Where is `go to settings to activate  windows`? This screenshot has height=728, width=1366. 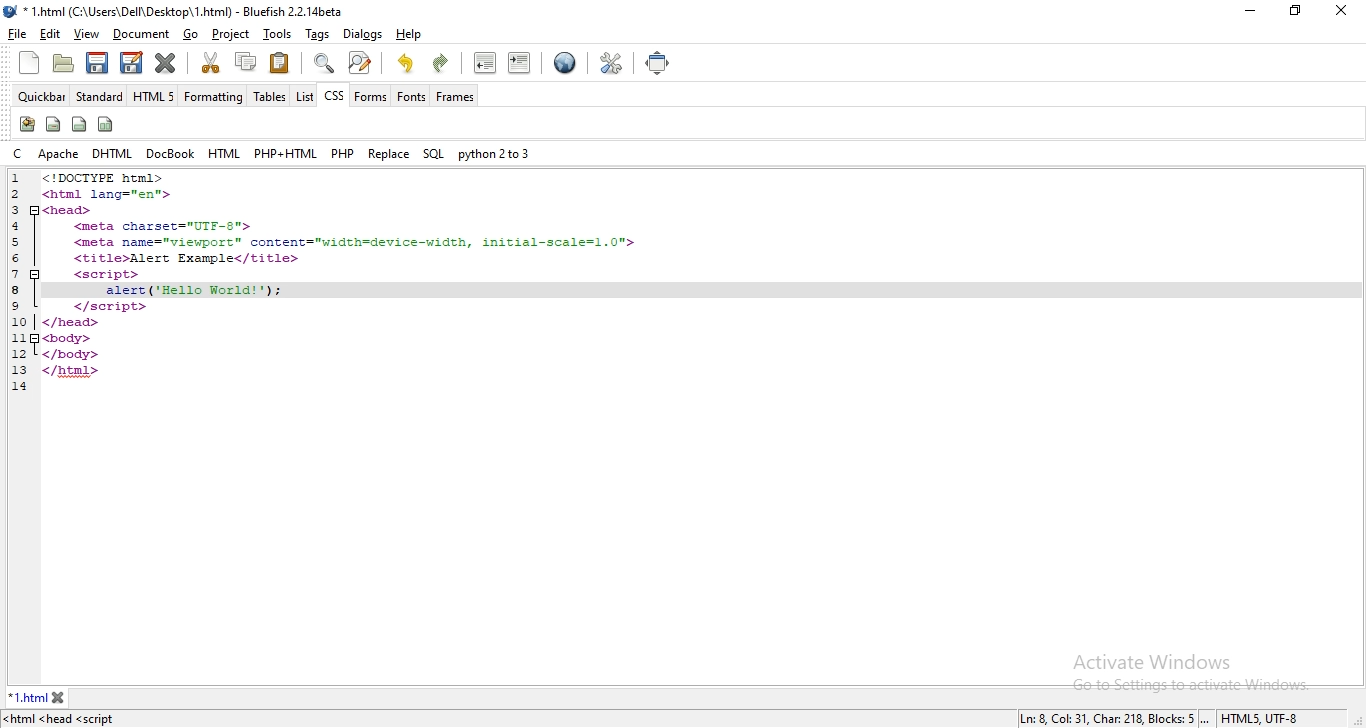 go to settings to activate  windows is located at coordinates (1183, 687).